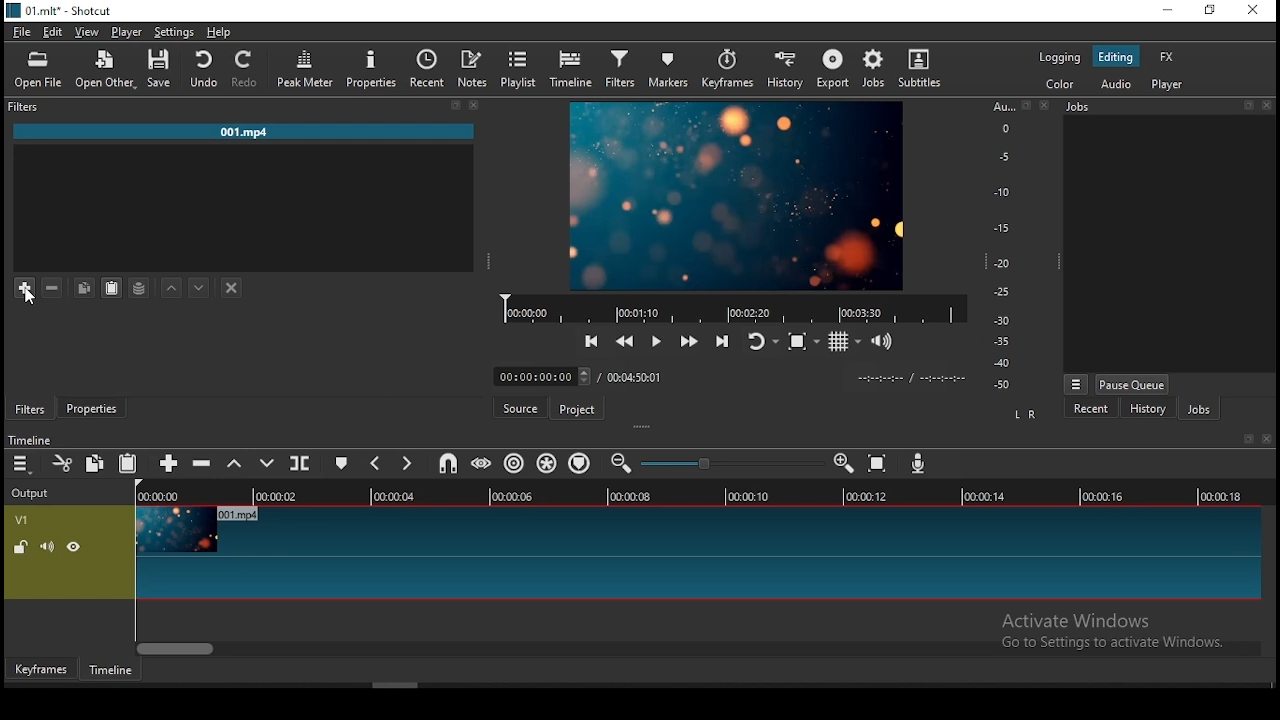 The width and height of the screenshot is (1280, 720). I want to click on video preview, so click(735, 193).